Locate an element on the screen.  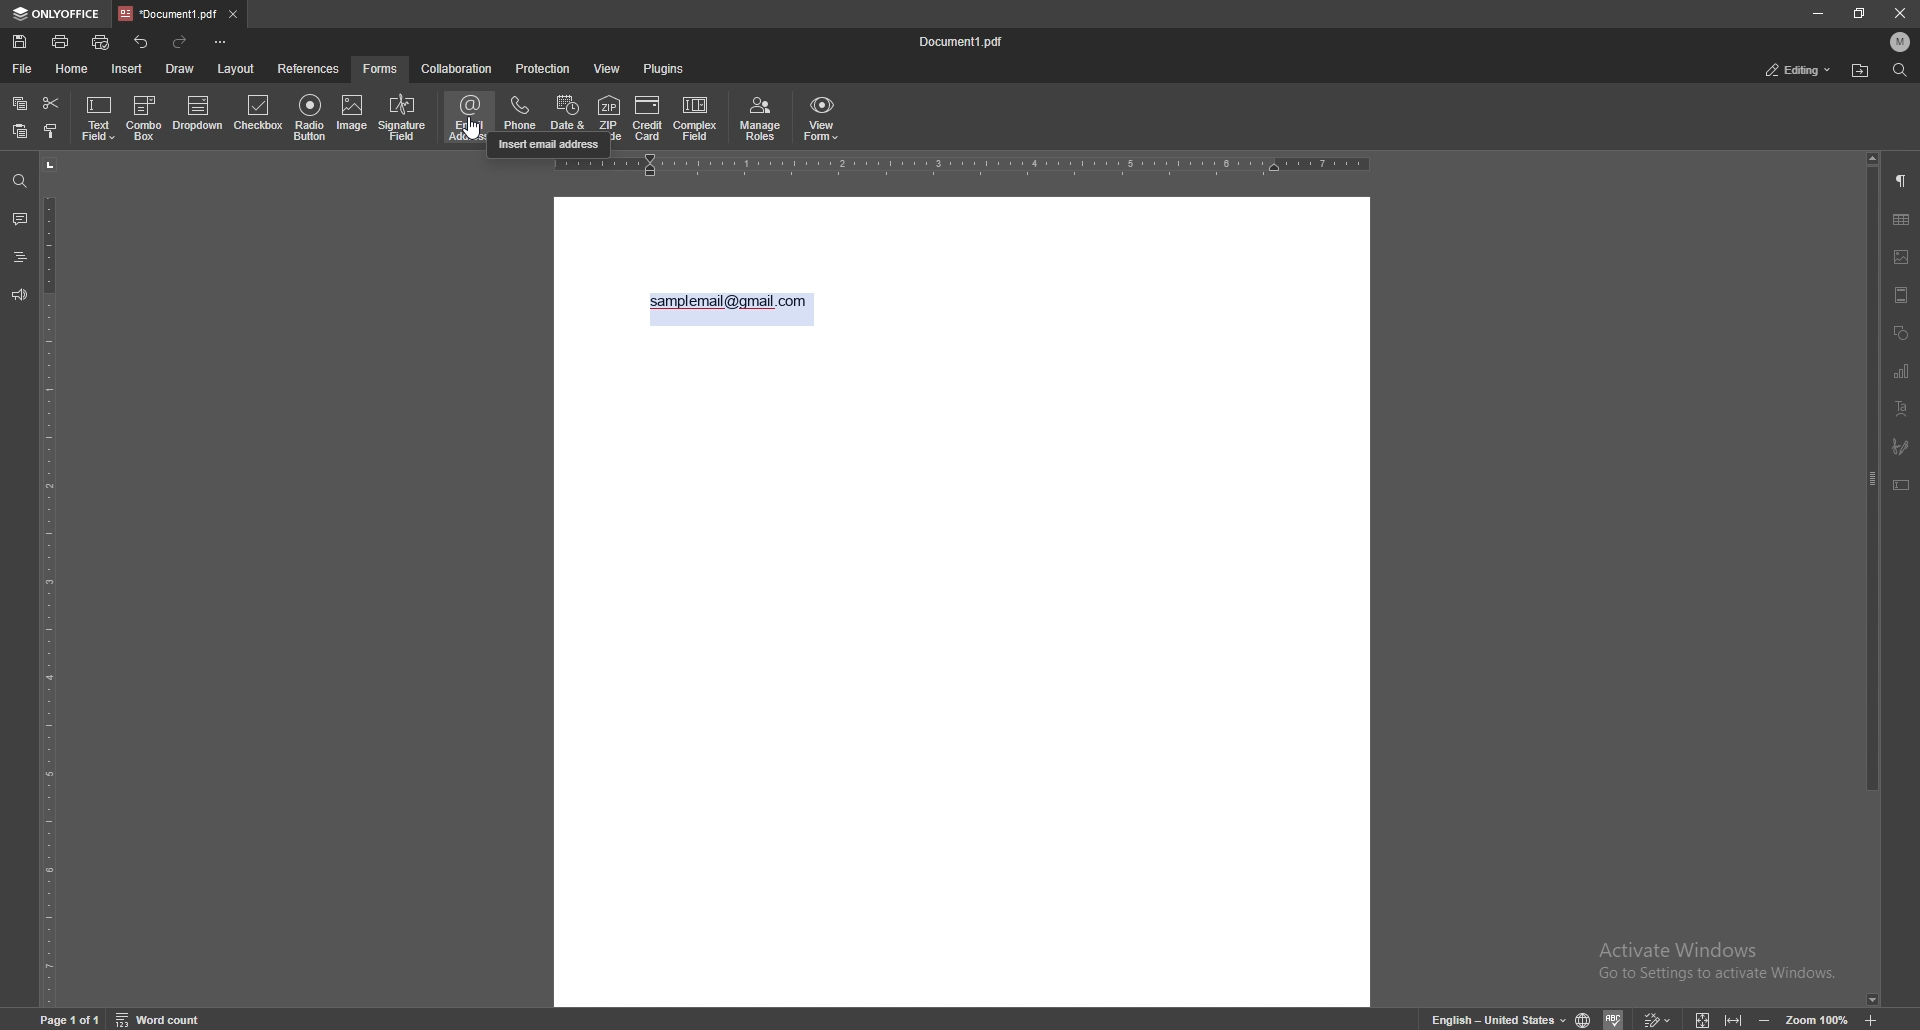
heading is located at coordinates (19, 257).